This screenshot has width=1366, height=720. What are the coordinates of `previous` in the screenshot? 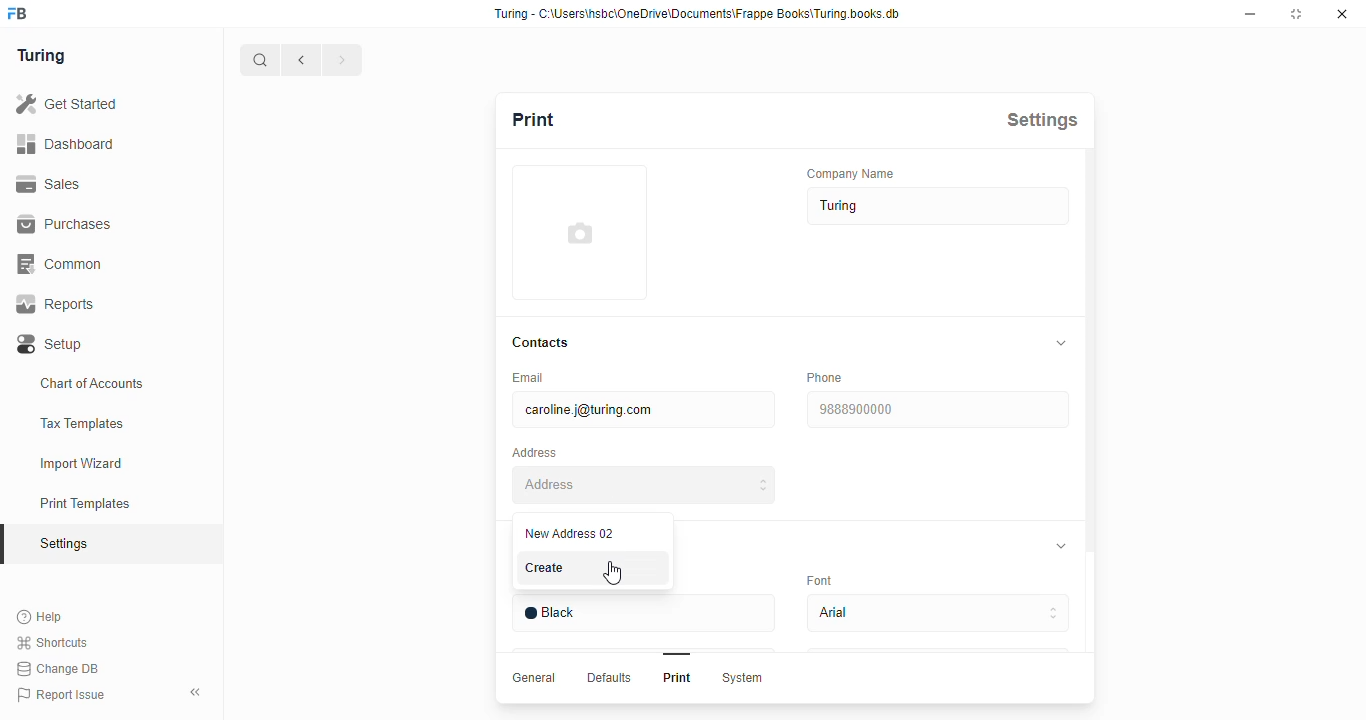 It's located at (302, 60).